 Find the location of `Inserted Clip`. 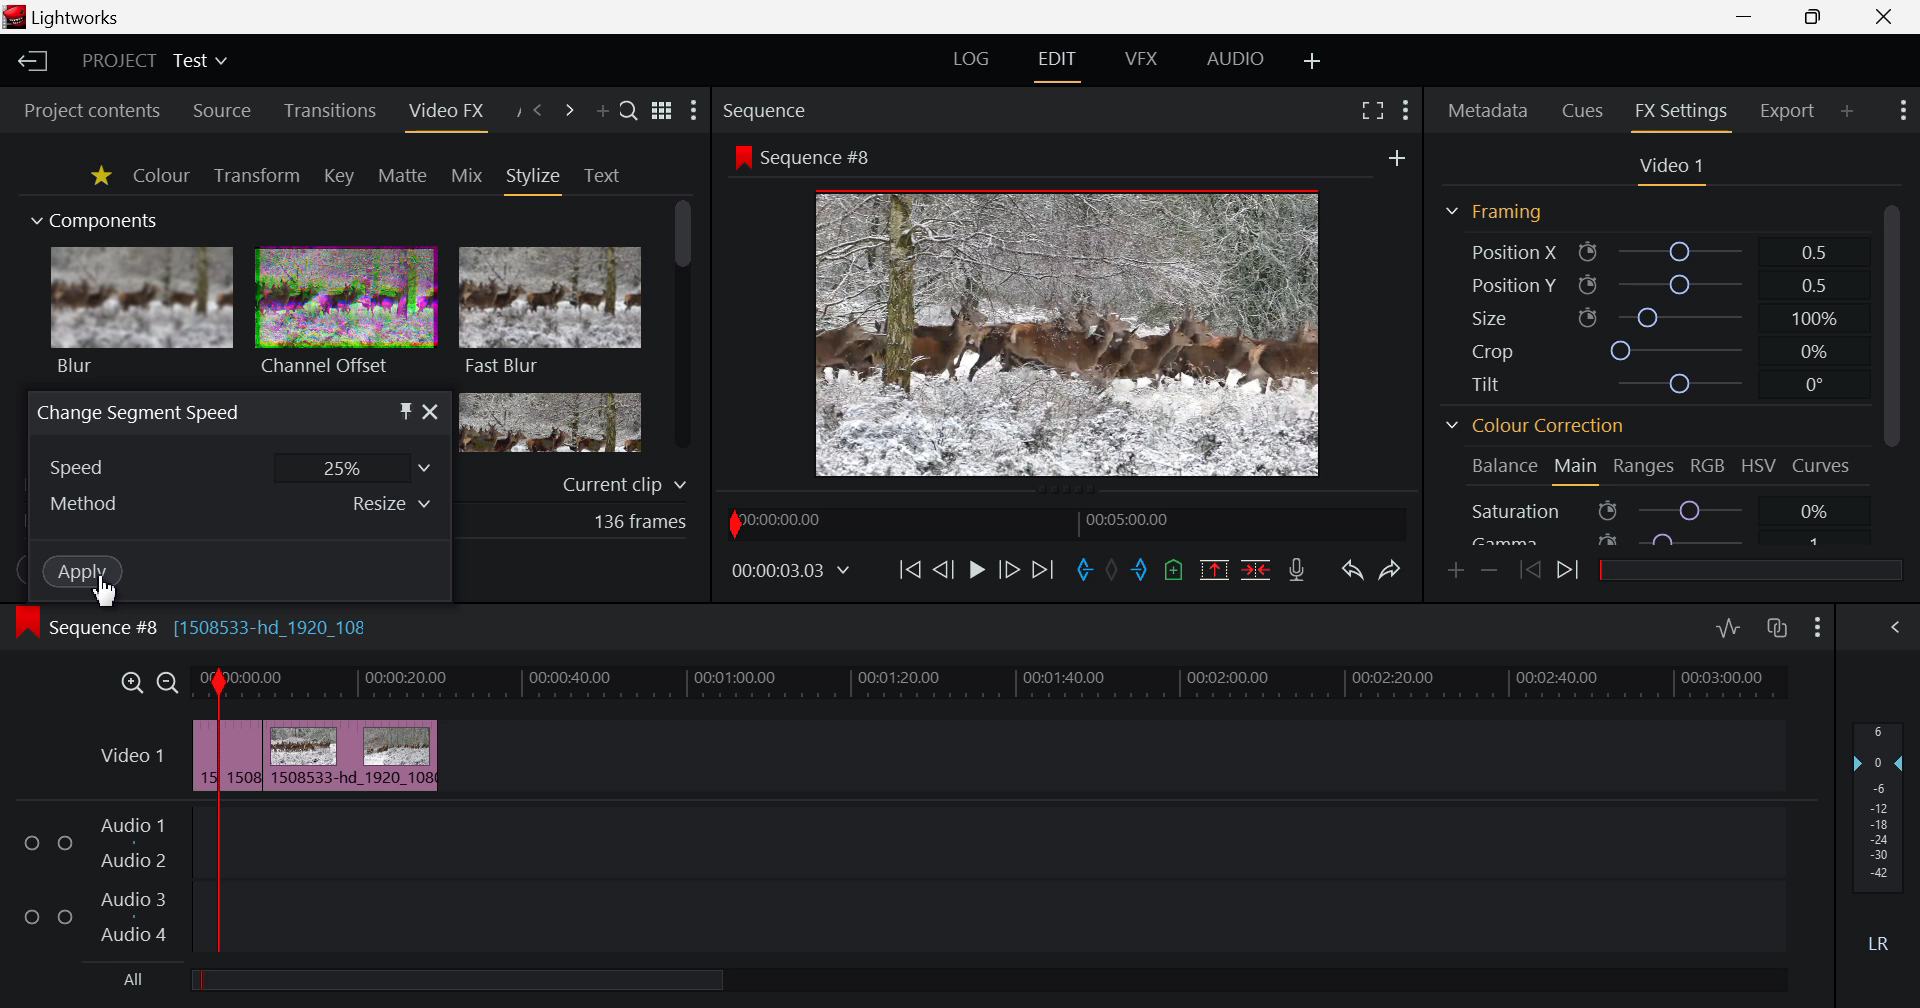

Inserted Clip is located at coordinates (343, 755).